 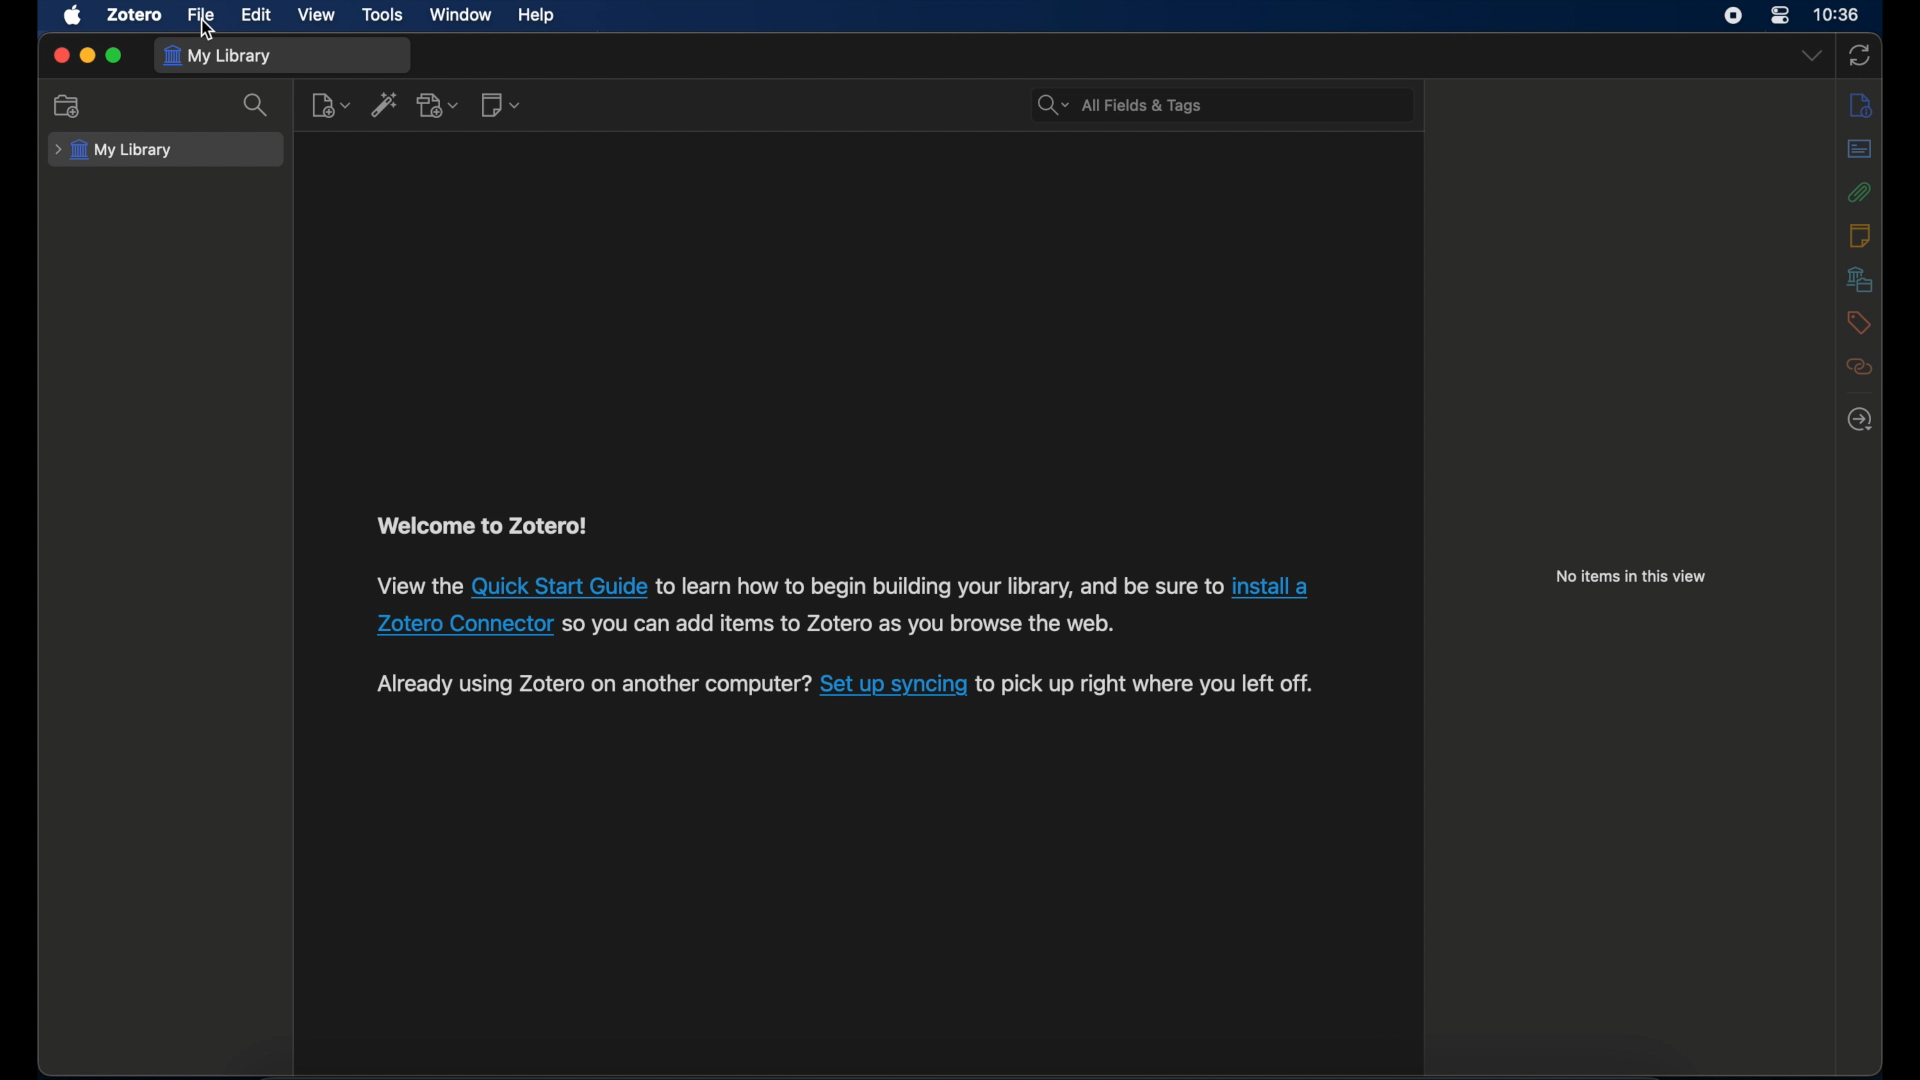 What do you see at coordinates (1860, 368) in the screenshot?
I see `related` at bounding box center [1860, 368].